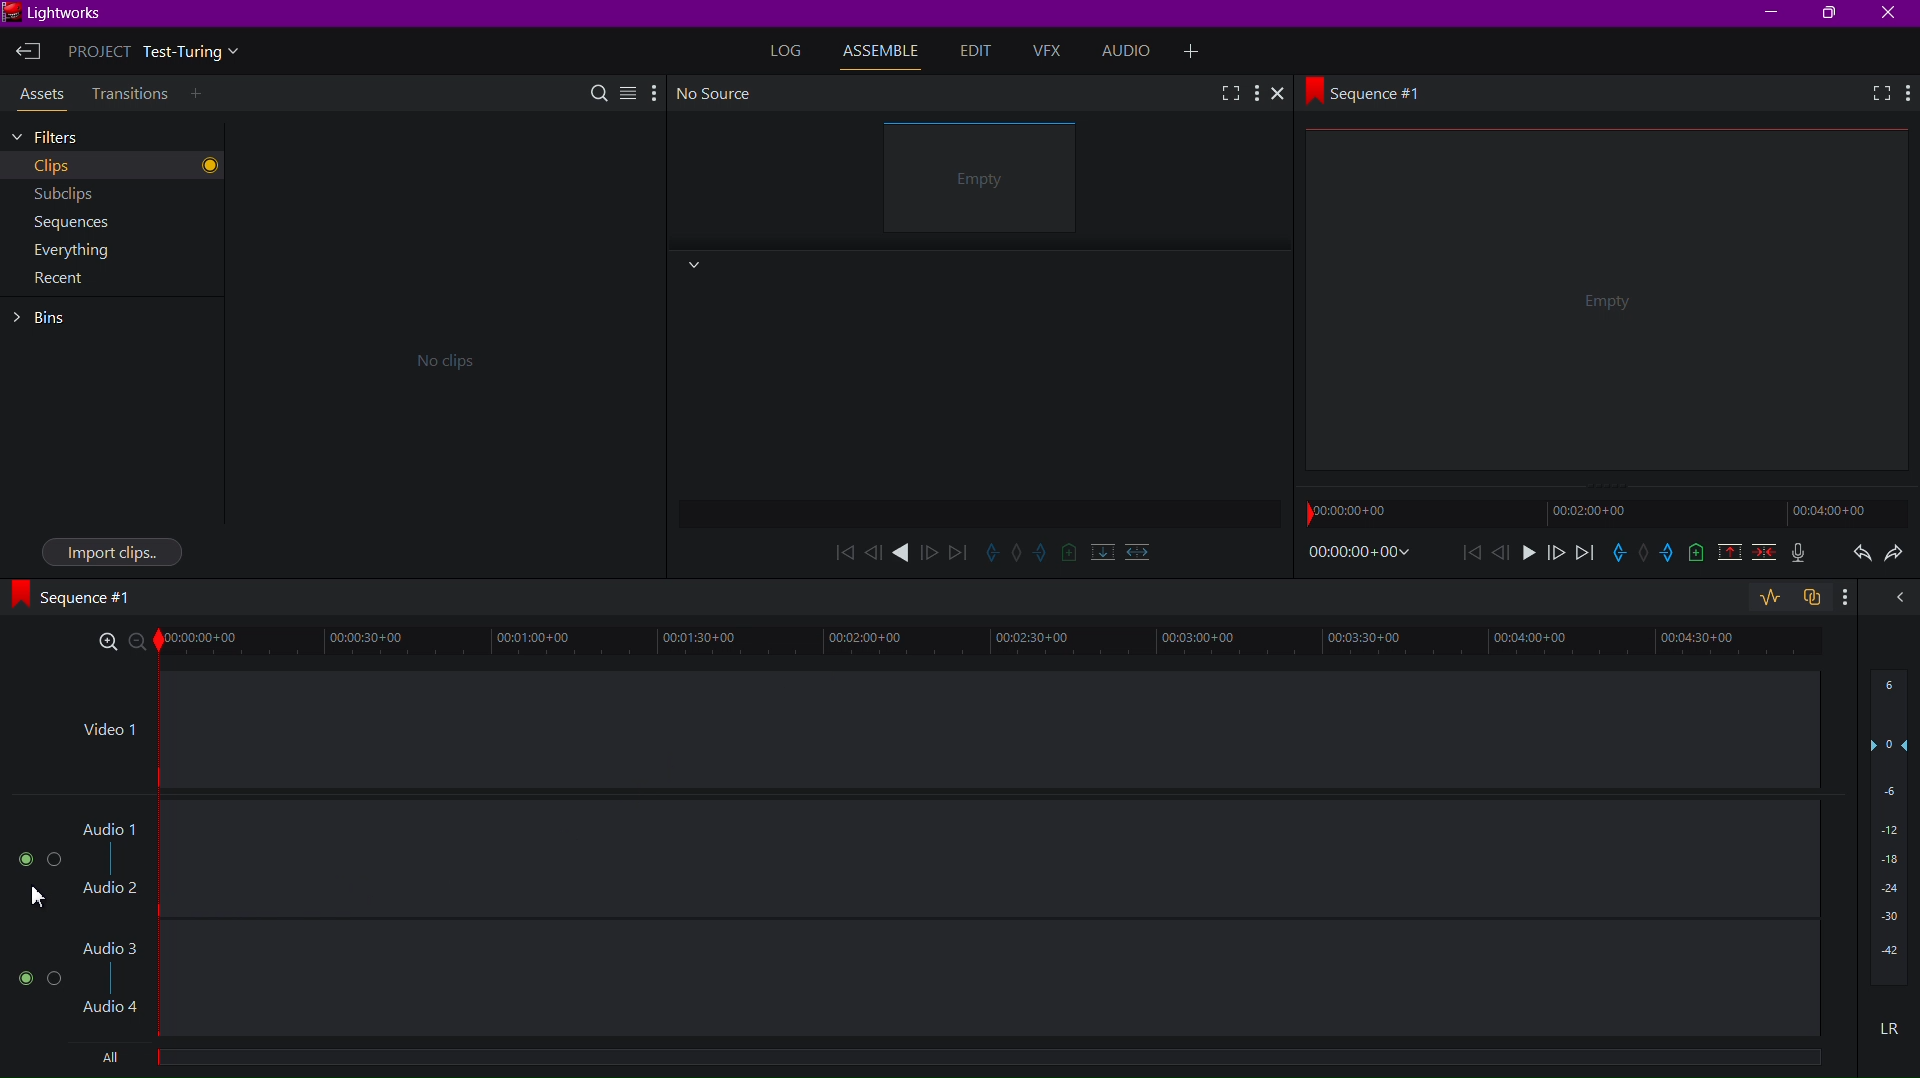 This screenshot has width=1920, height=1078. Describe the element at coordinates (999, 981) in the screenshot. I see `Audio Track 2` at that location.